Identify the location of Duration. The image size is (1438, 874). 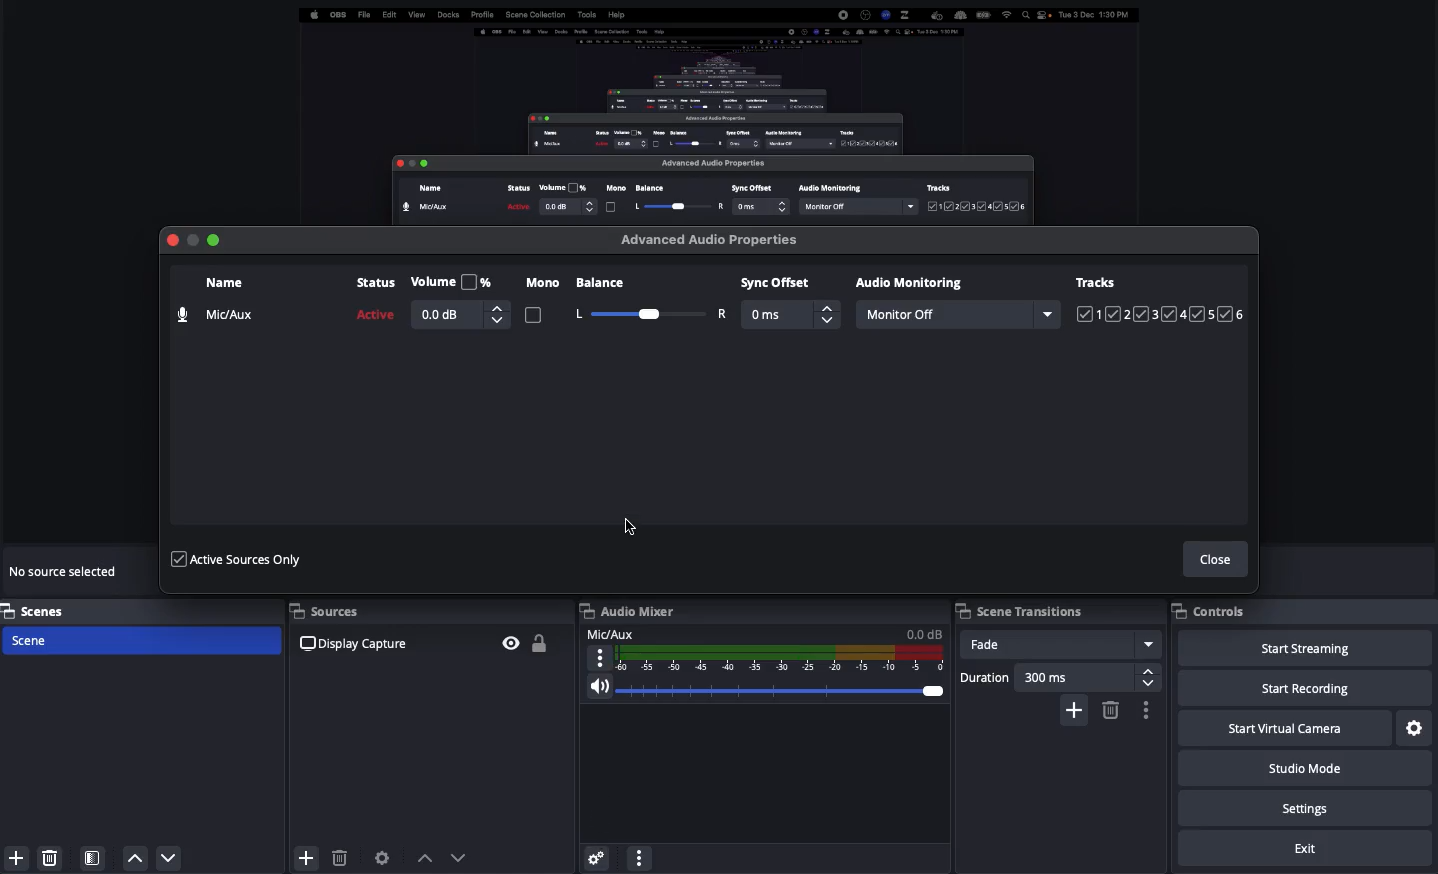
(1059, 678).